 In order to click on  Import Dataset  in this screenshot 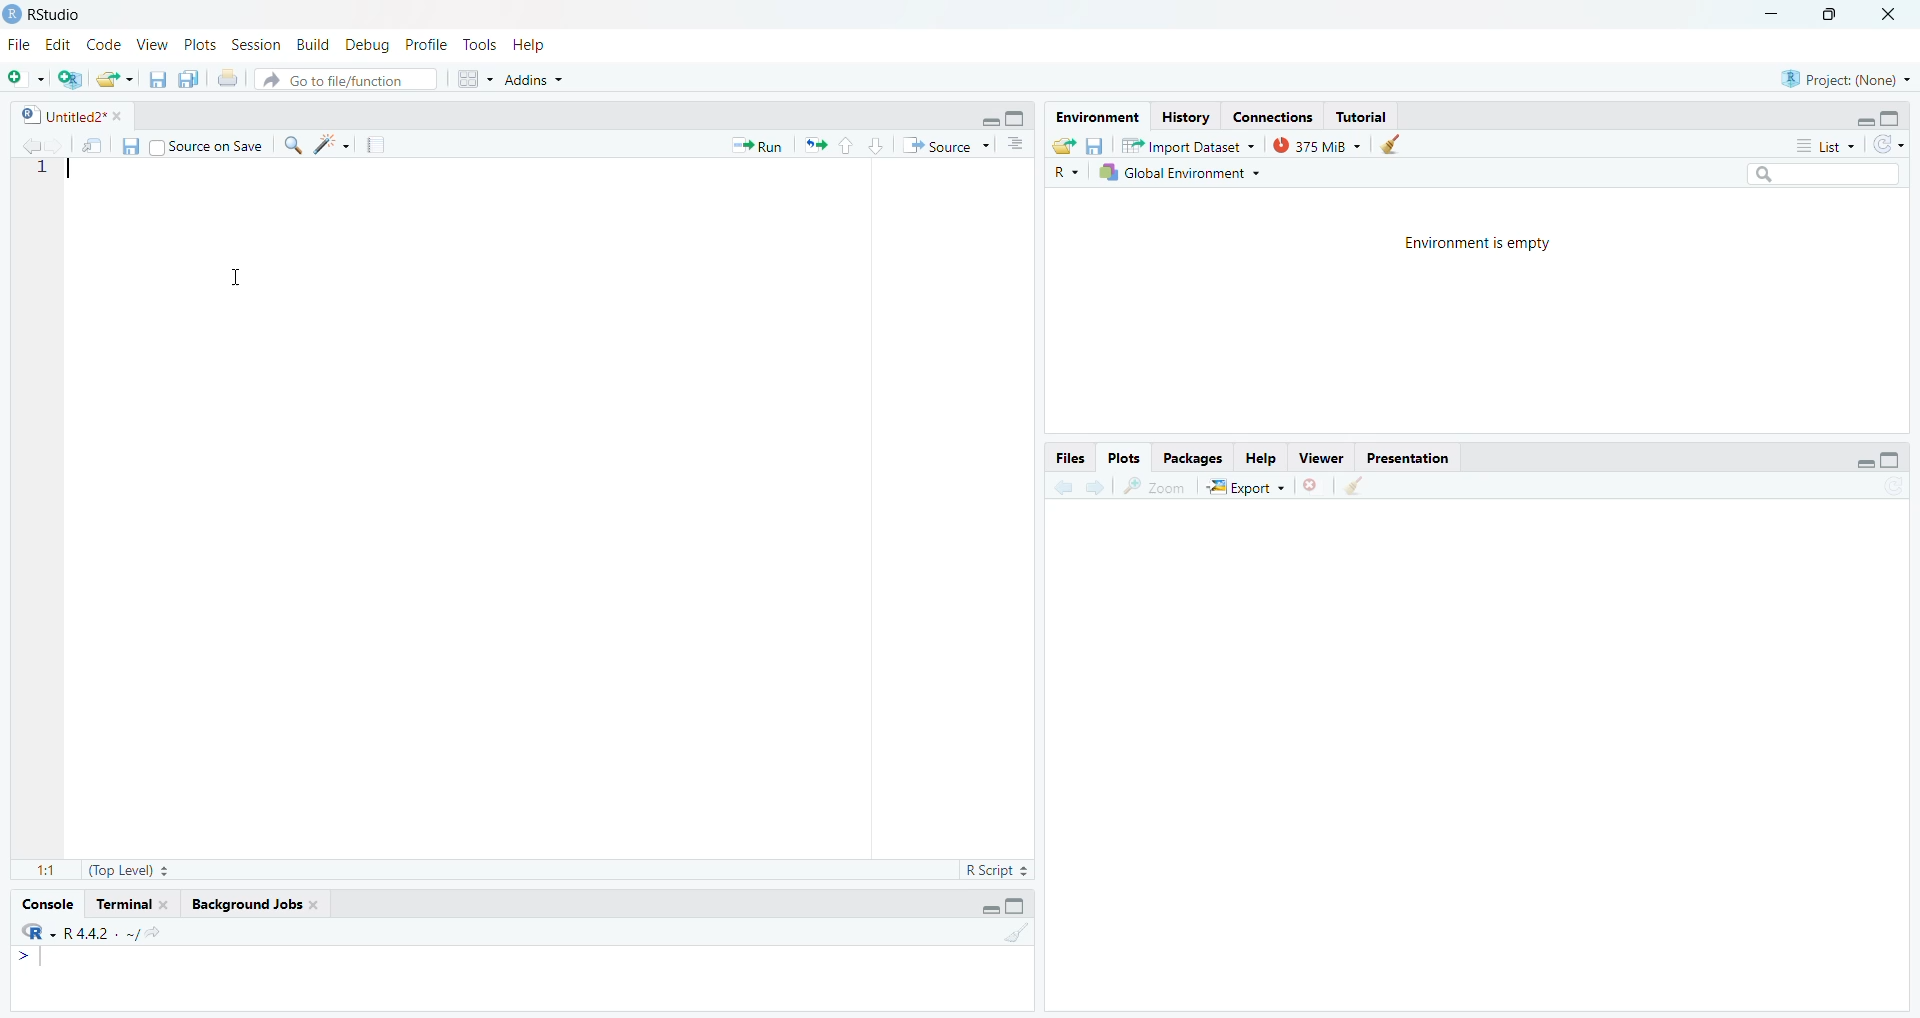, I will do `click(1189, 143)`.